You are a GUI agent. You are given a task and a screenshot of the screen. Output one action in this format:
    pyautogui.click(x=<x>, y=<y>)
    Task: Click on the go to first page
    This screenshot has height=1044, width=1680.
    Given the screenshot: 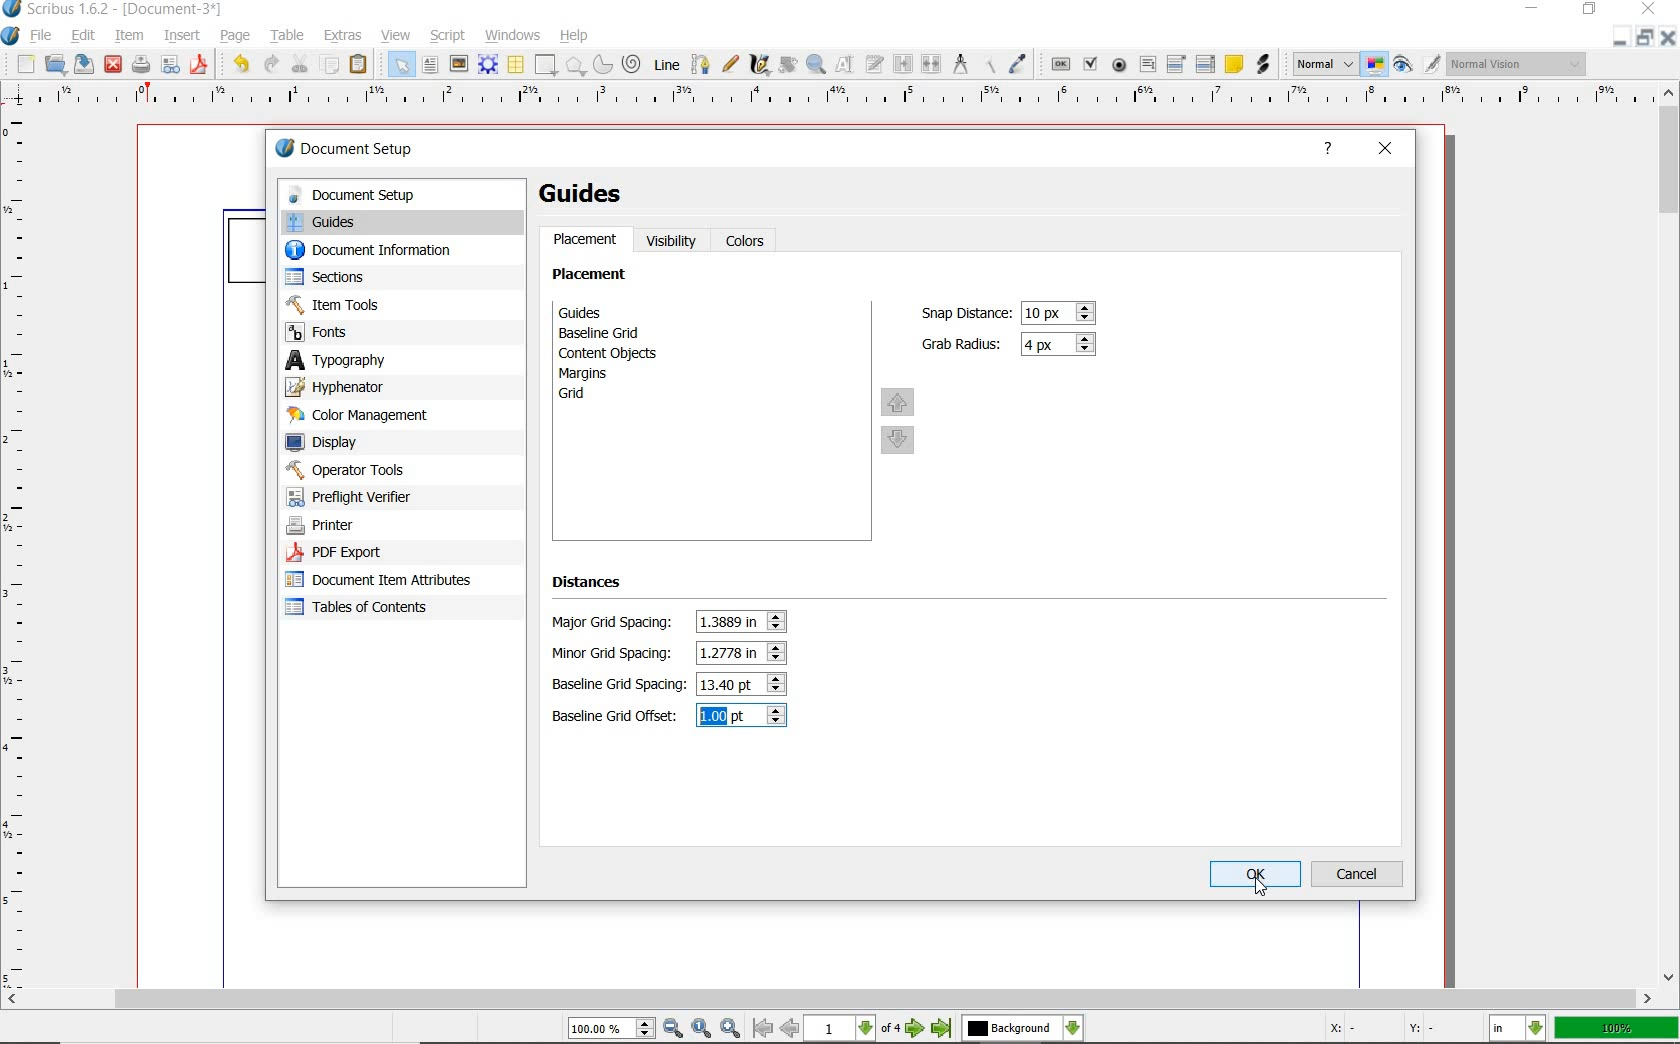 What is the action you would take?
    pyautogui.click(x=763, y=1029)
    